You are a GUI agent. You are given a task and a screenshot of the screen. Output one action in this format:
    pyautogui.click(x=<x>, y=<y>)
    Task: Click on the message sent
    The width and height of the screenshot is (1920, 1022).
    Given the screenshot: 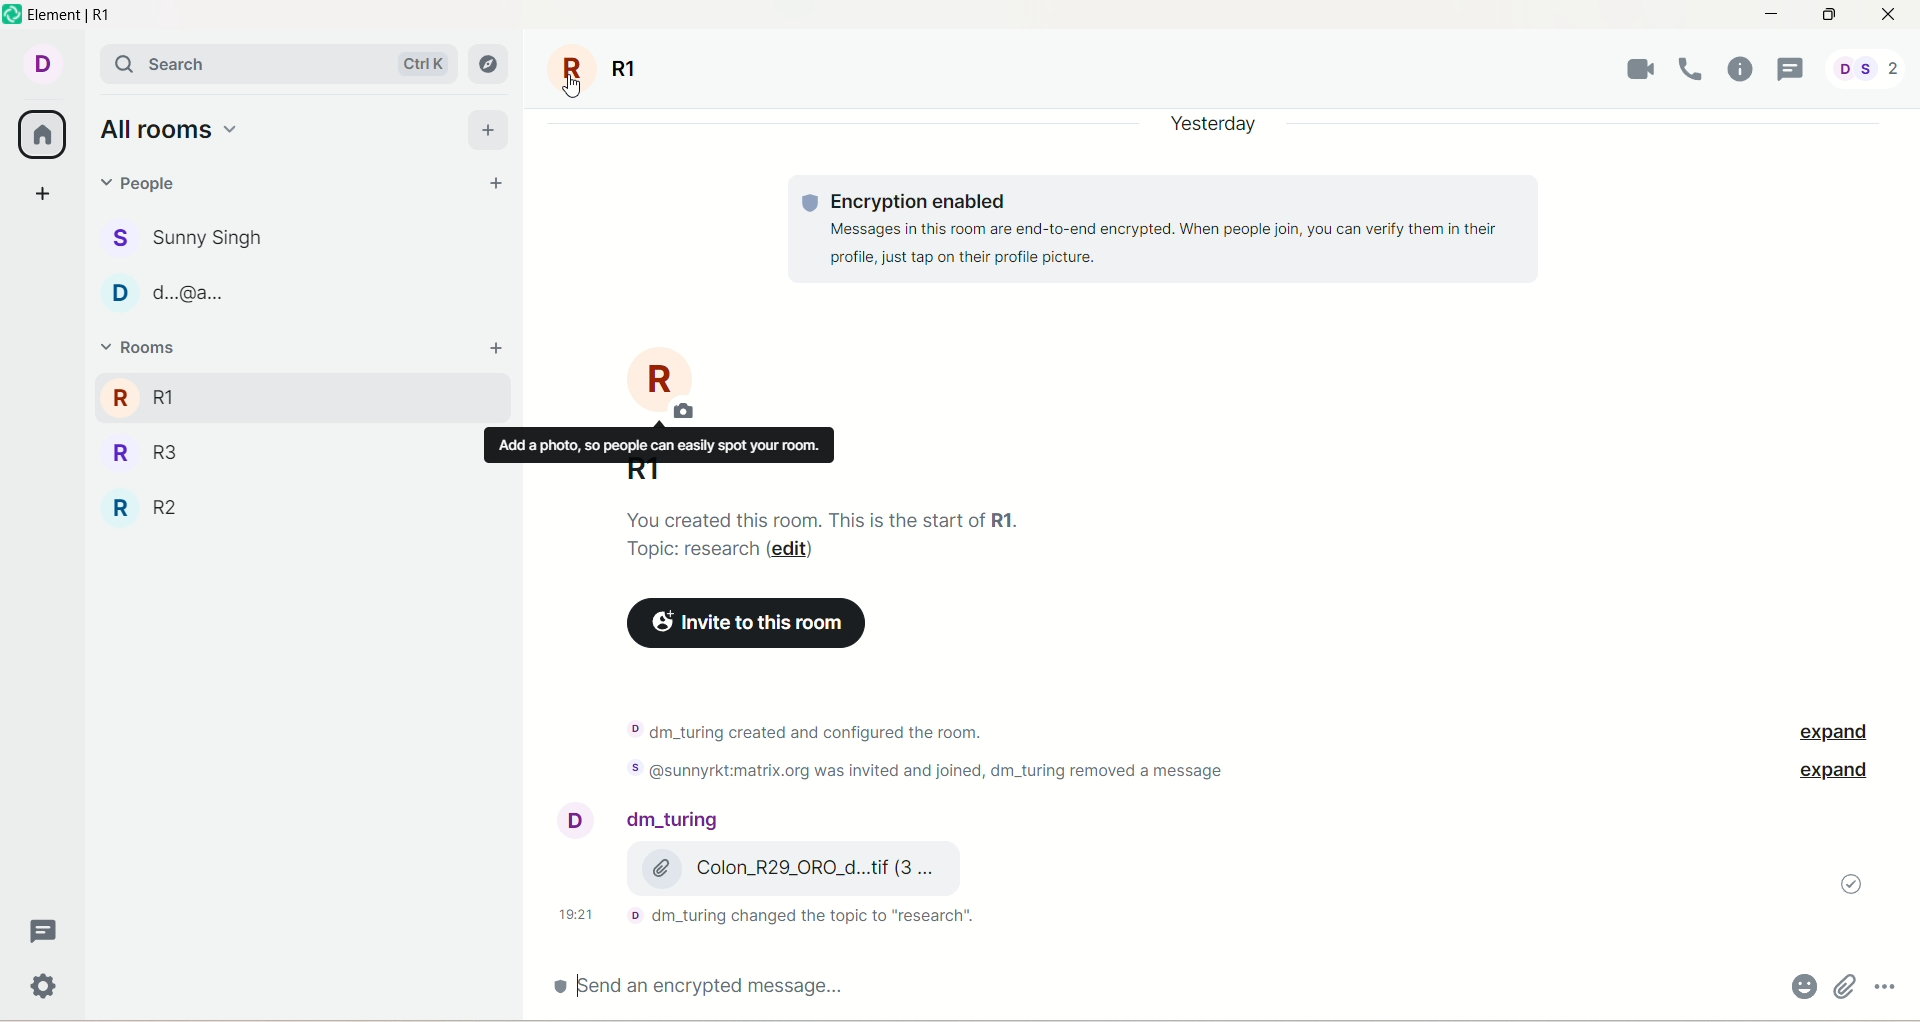 What is the action you would take?
    pyautogui.click(x=1849, y=887)
    